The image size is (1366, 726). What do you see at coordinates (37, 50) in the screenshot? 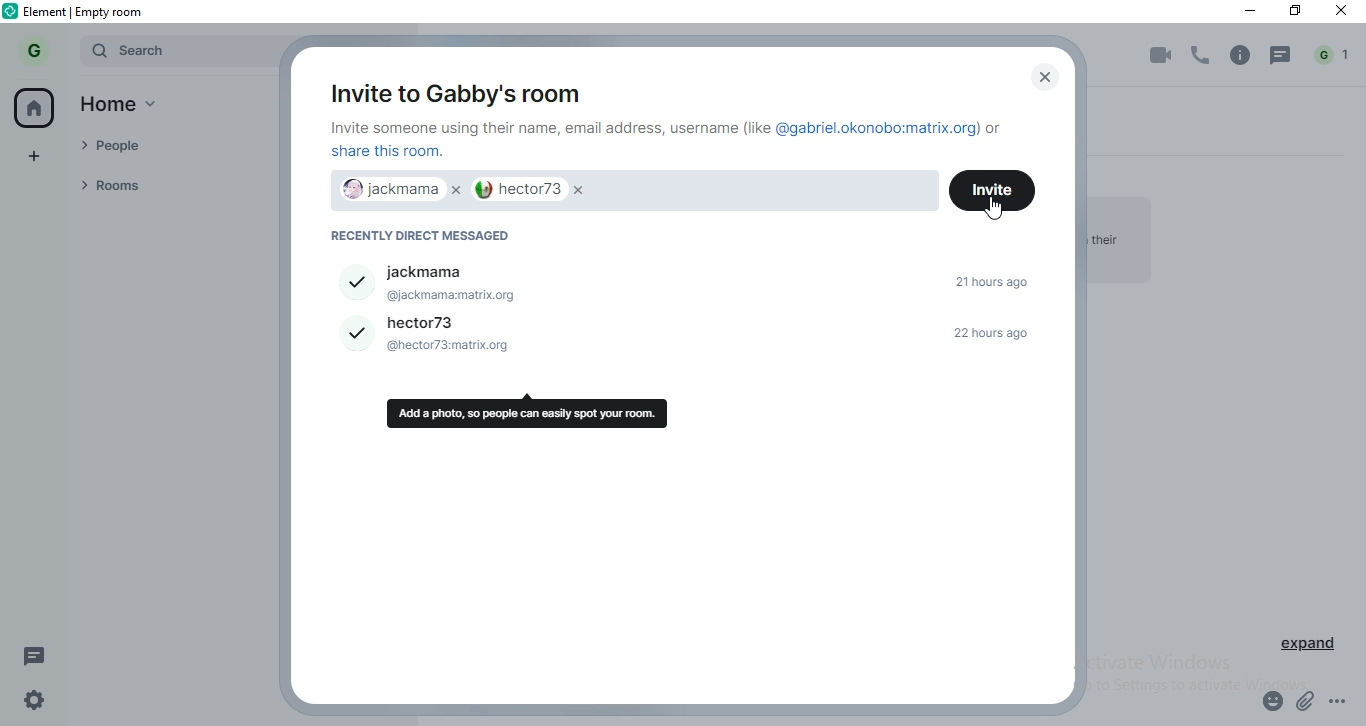
I see `G` at bounding box center [37, 50].